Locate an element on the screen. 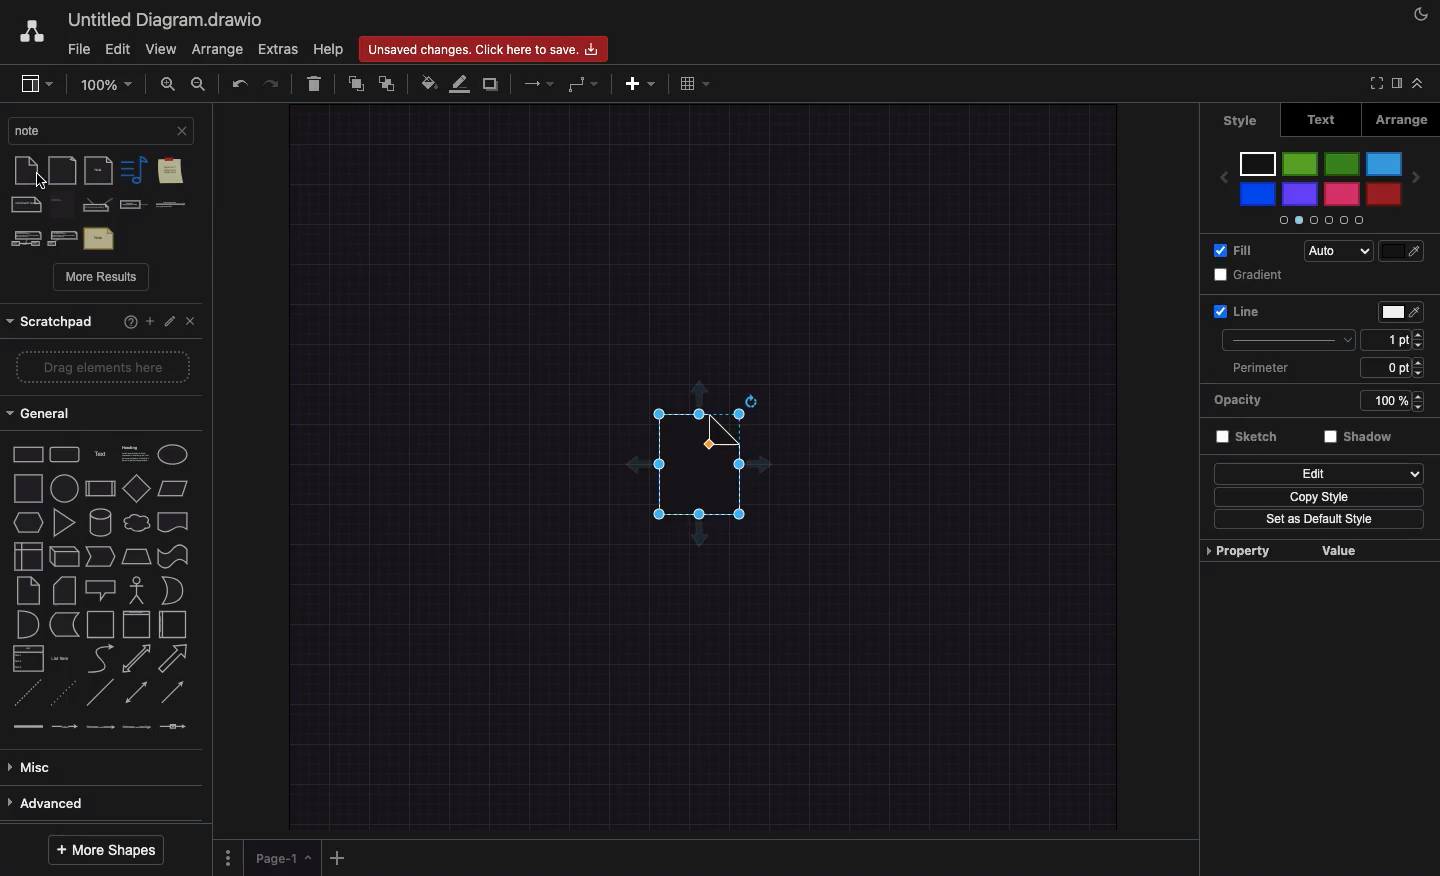 This screenshot has height=876, width=1440. sketch is located at coordinates (1249, 439).